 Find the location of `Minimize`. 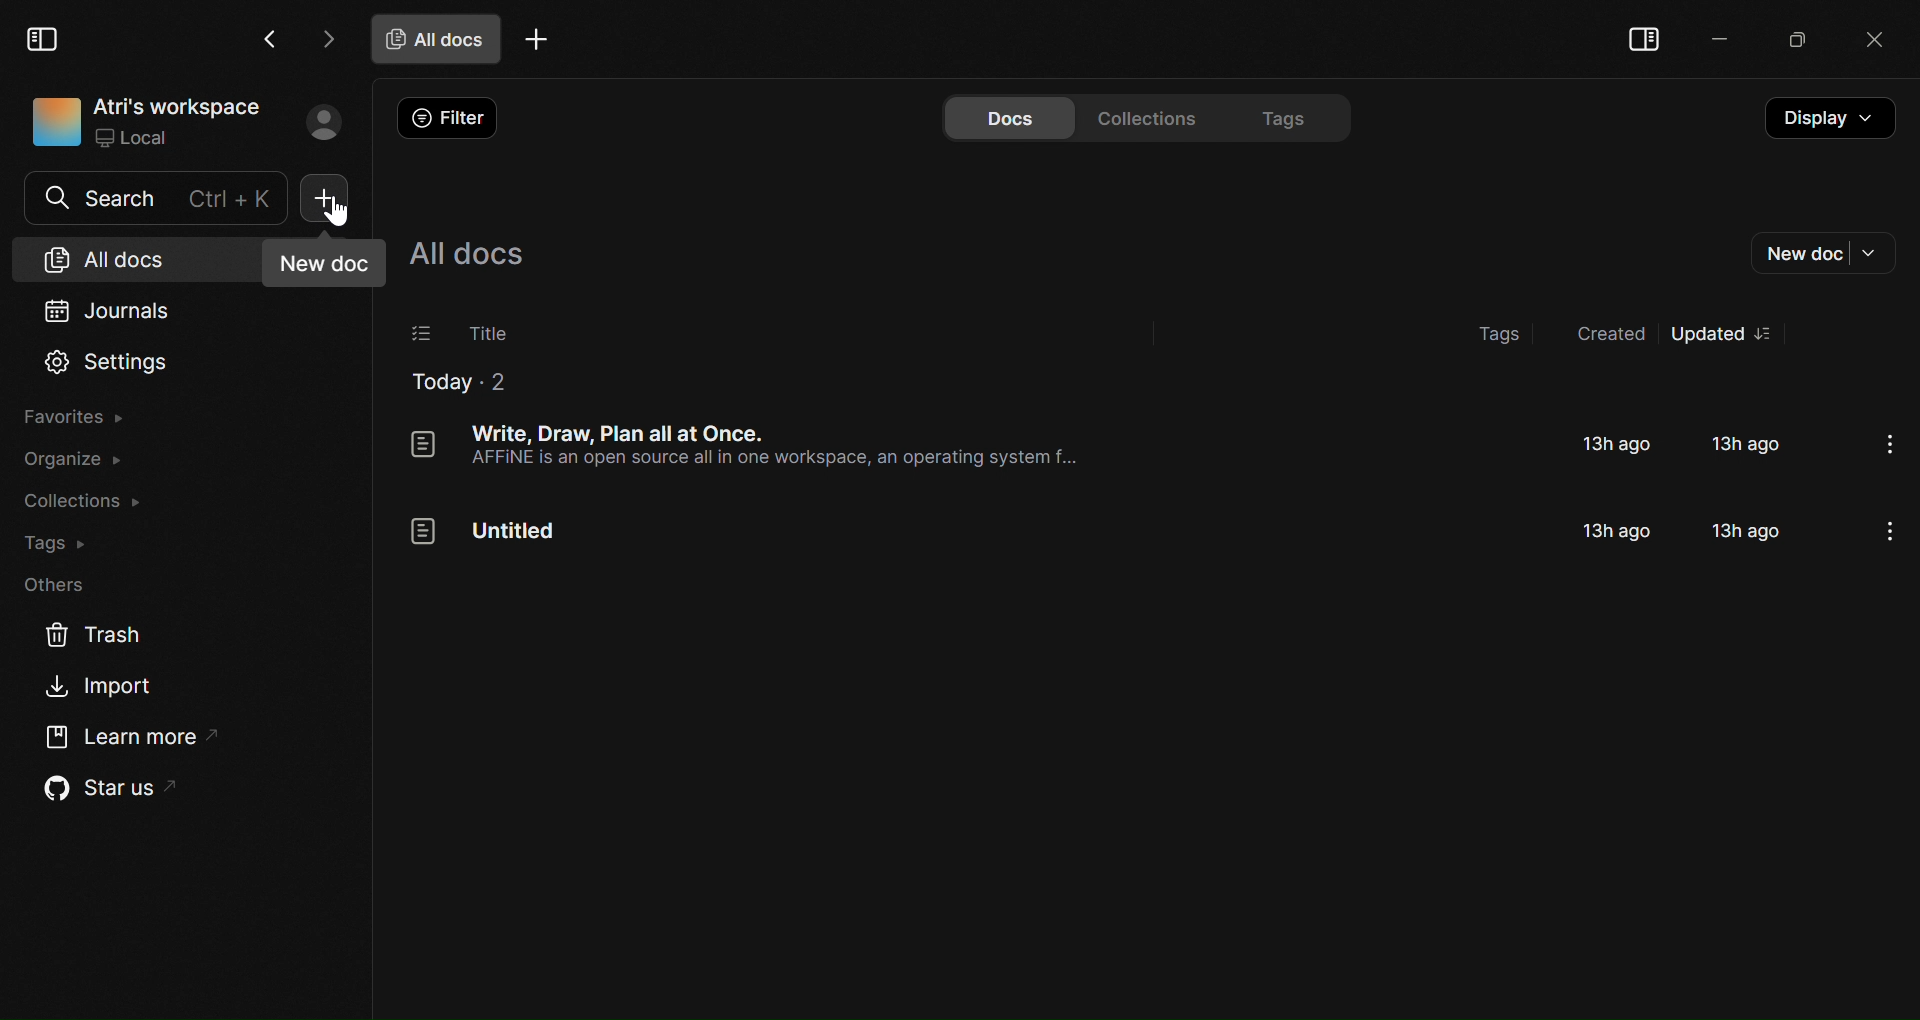

Minimize is located at coordinates (1712, 39).